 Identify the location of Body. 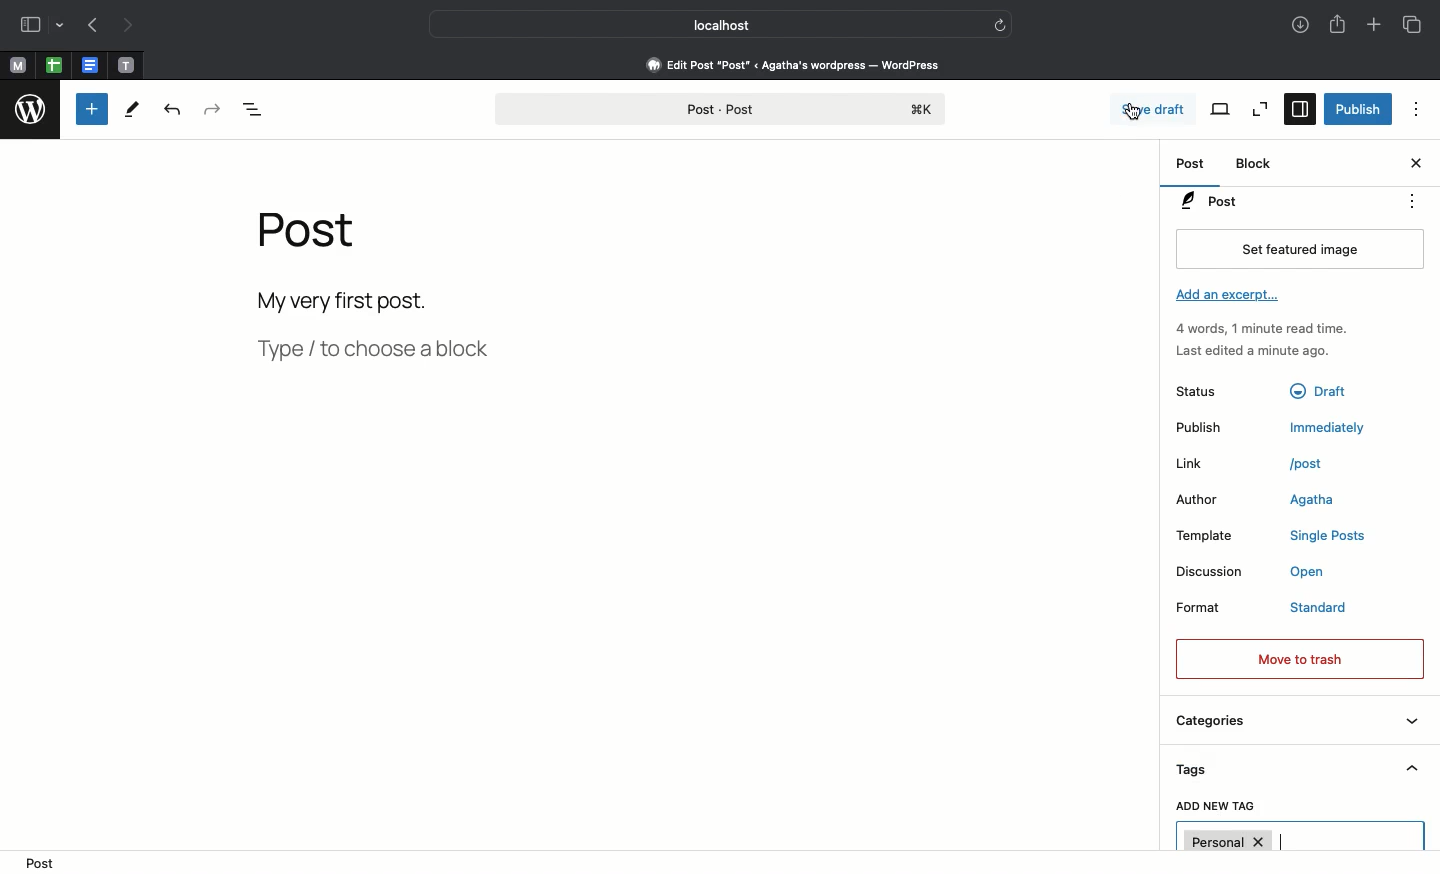
(368, 300).